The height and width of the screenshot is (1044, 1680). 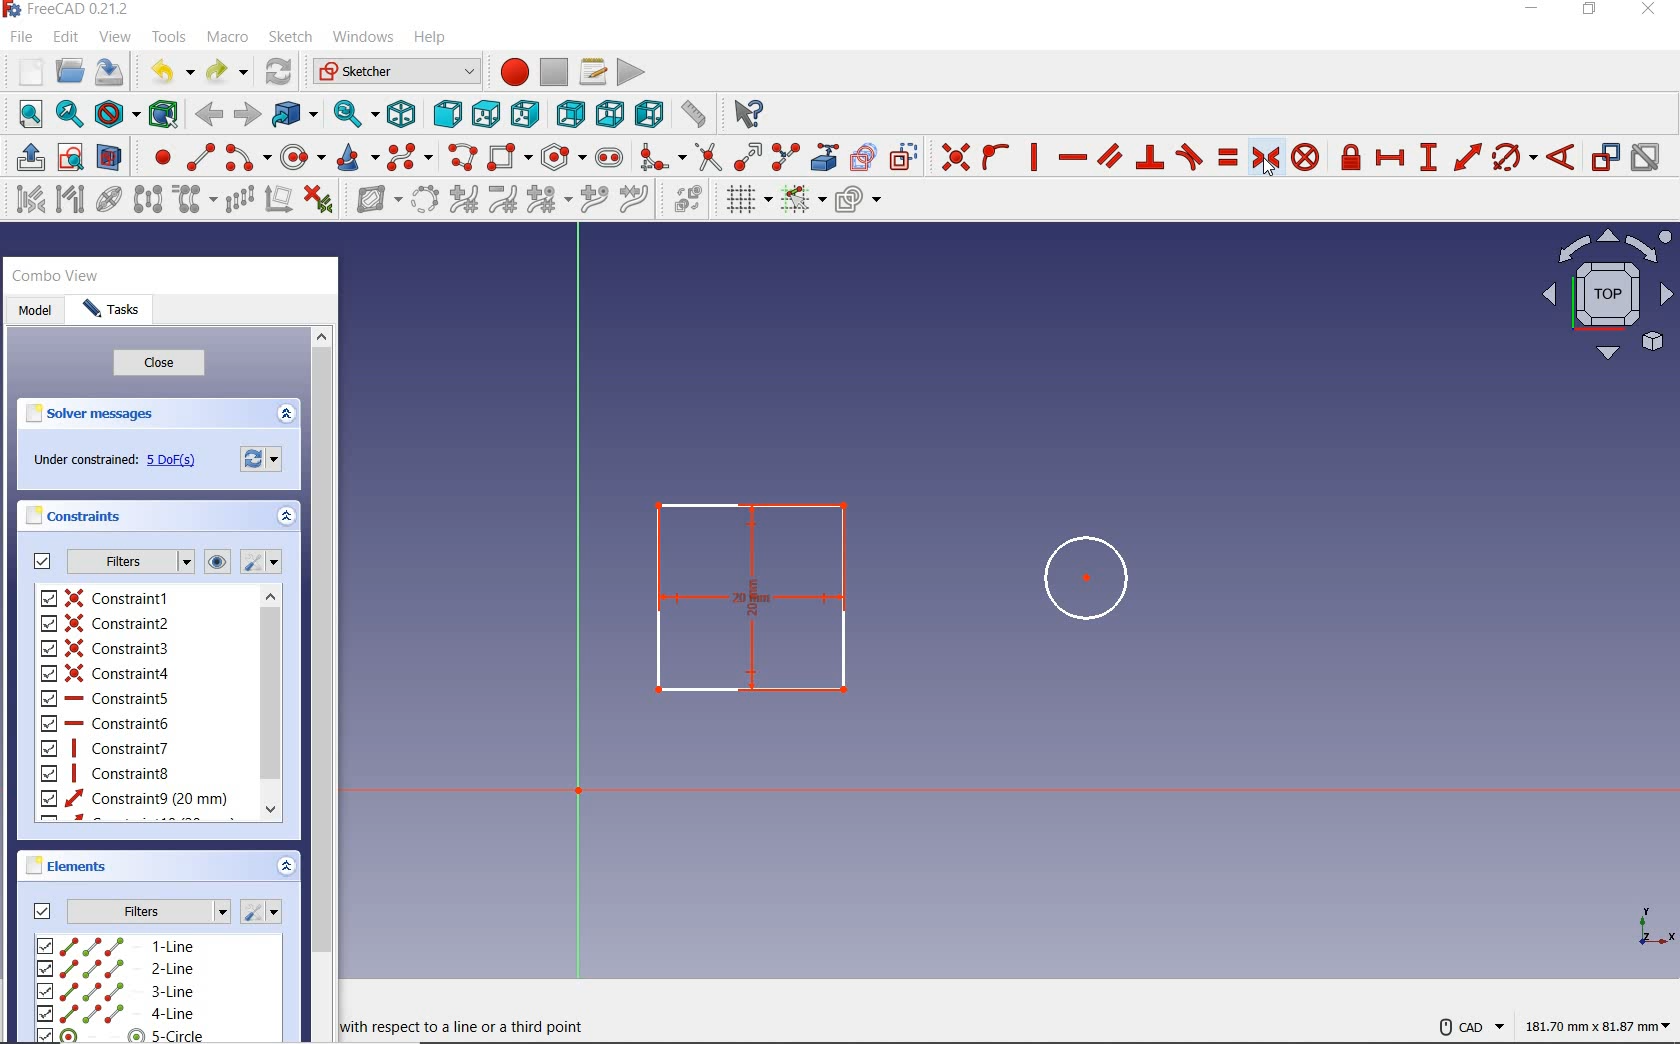 What do you see at coordinates (374, 201) in the screenshot?
I see `show/hide b-spline information layer` at bounding box center [374, 201].